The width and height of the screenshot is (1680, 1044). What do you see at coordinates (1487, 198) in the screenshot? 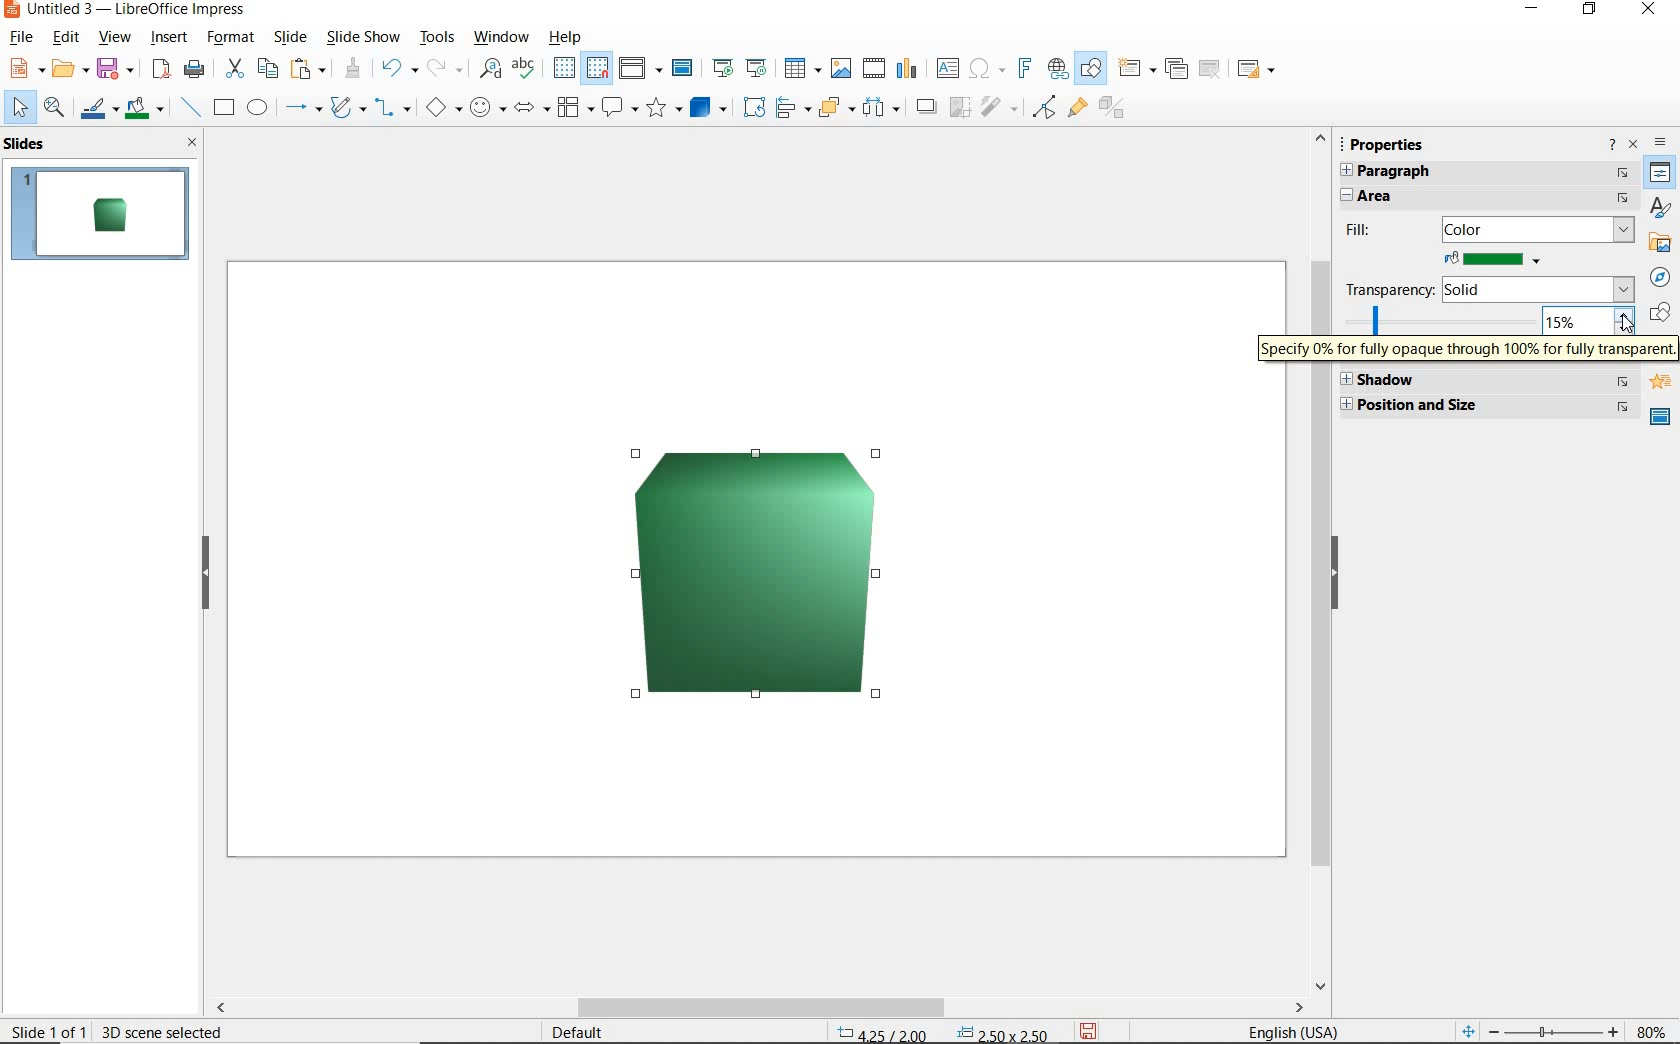
I see `AREA` at bounding box center [1487, 198].